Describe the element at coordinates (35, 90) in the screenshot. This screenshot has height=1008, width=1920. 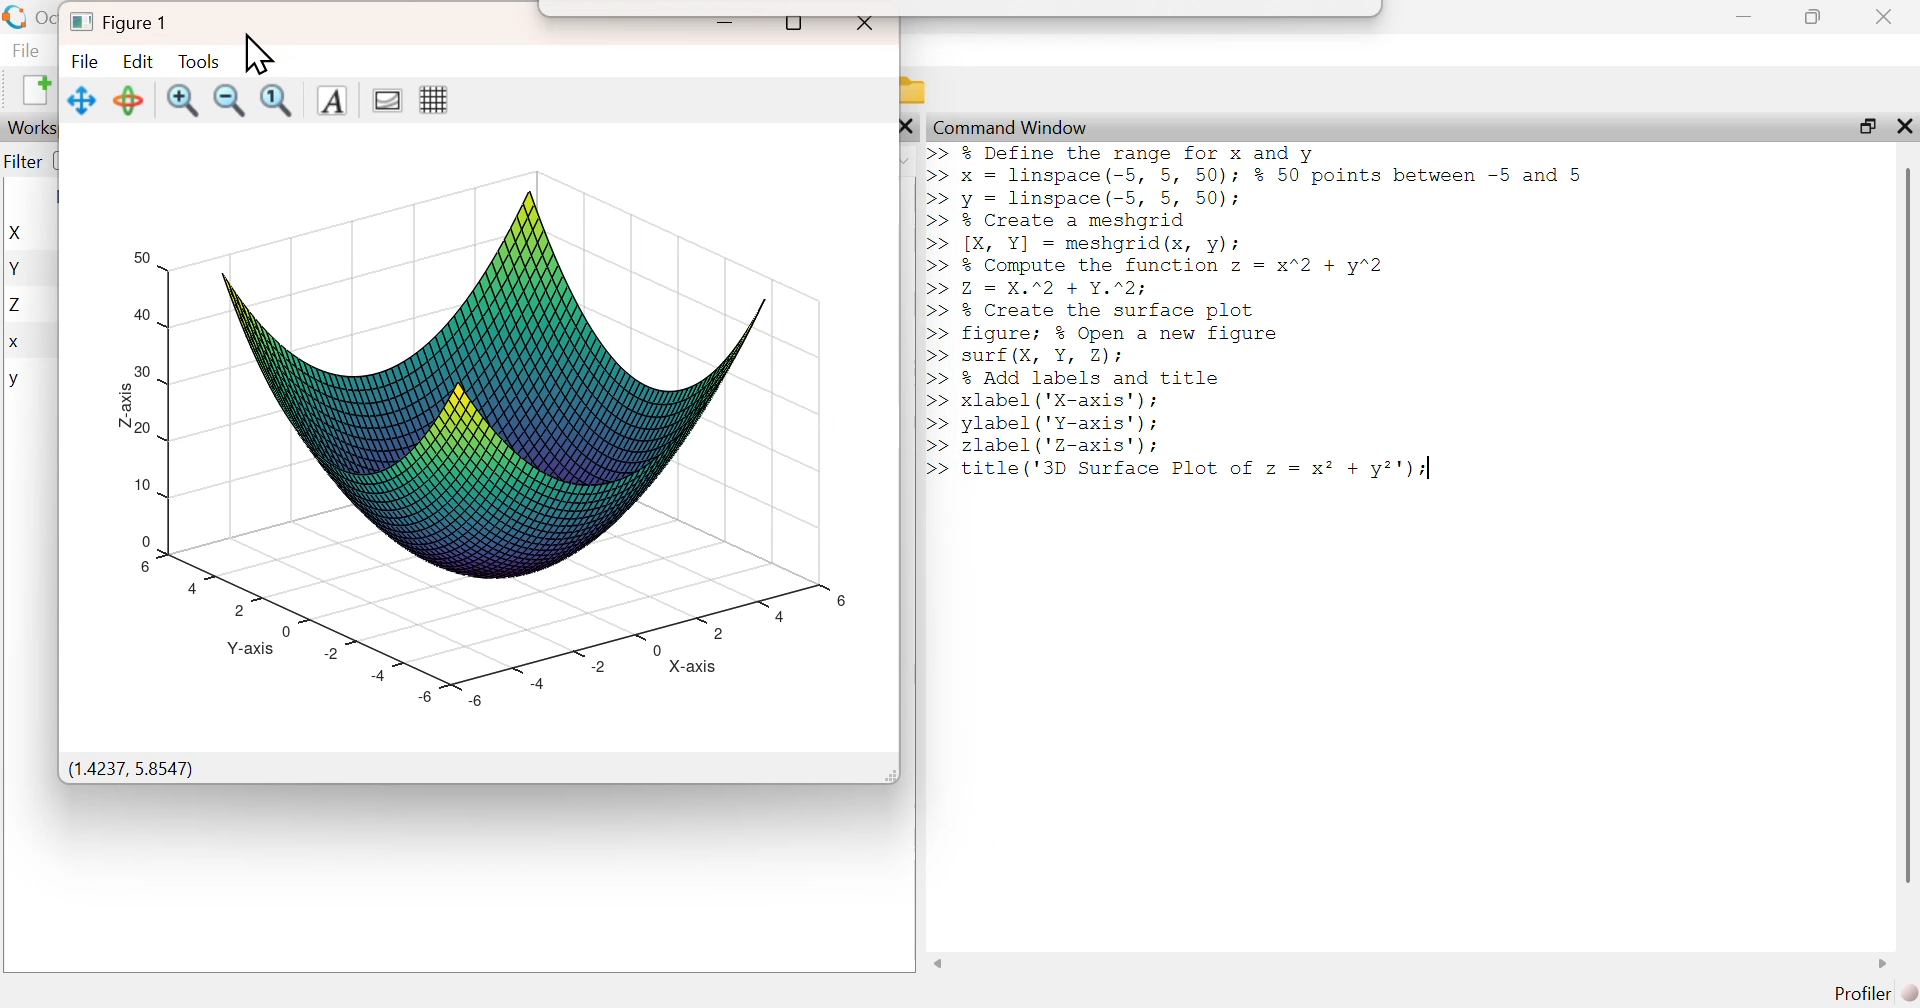
I see `New File` at that location.